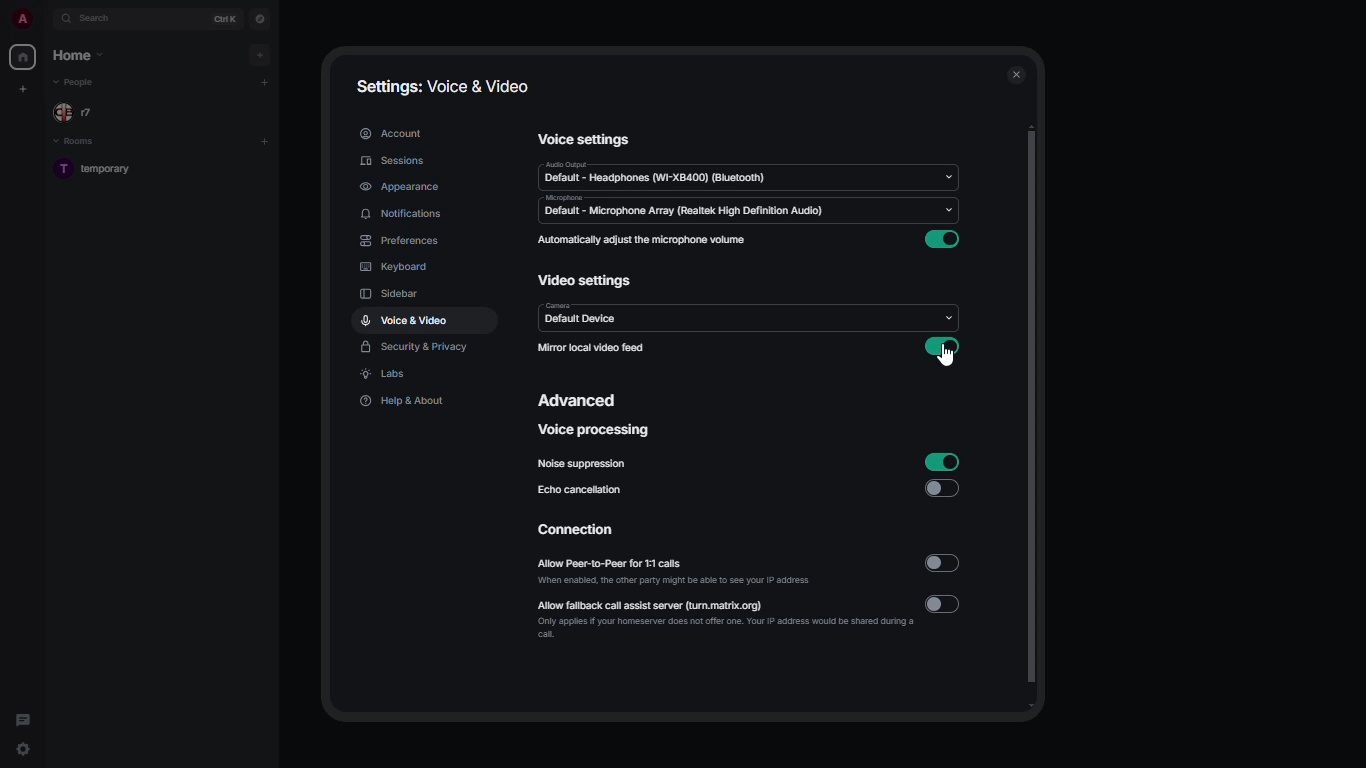 The height and width of the screenshot is (768, 1366). What do you see at coordinates (79, 142) in the screenshot?
I see `rooms` at bounding box center [79, 142].